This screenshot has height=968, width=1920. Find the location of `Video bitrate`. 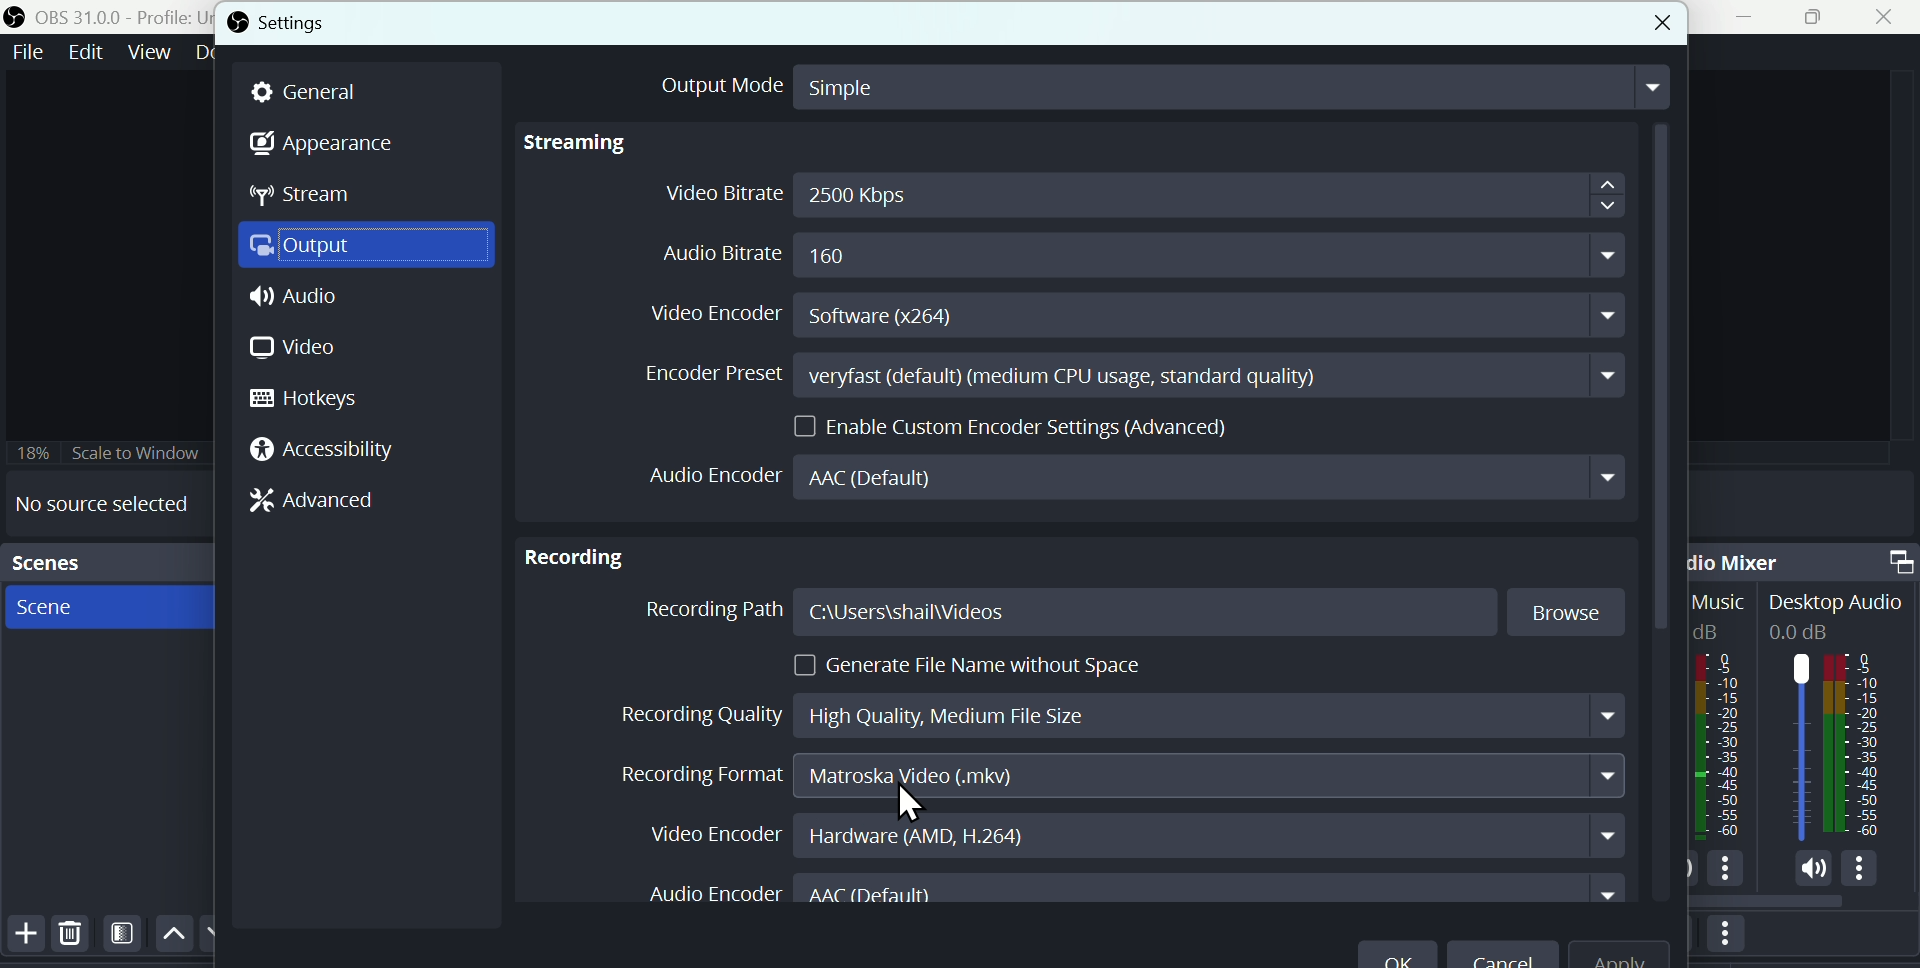

Video bitrate is located at coordinates (1135, 193).